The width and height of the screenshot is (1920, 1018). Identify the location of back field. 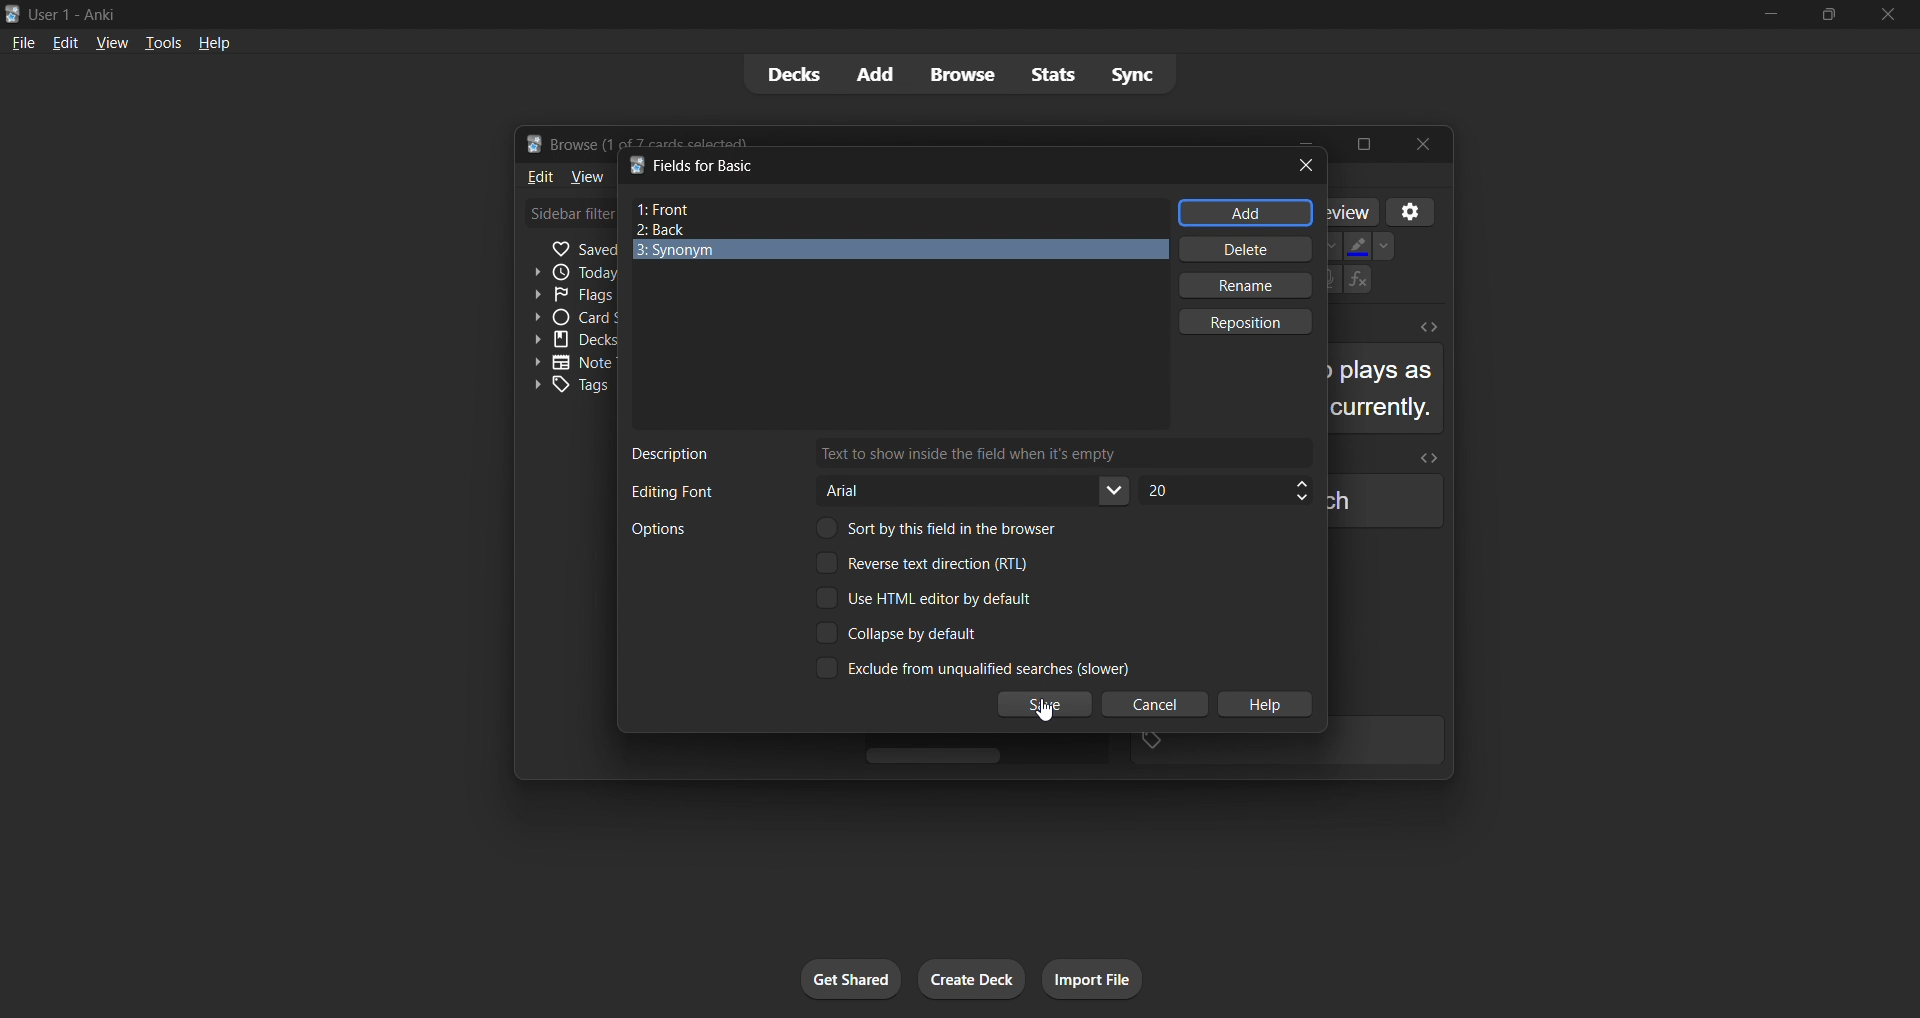
(901, 230).